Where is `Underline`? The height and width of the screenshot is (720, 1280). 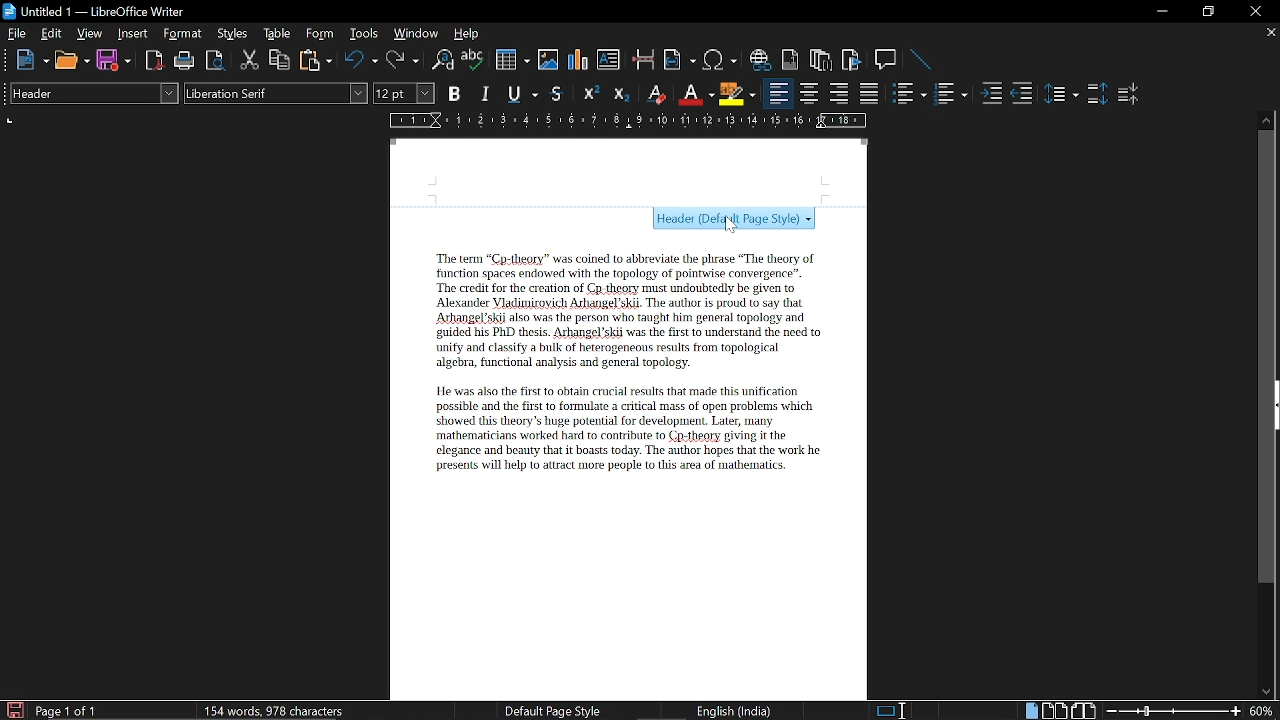 Underline is located at coordinates (524, 95).